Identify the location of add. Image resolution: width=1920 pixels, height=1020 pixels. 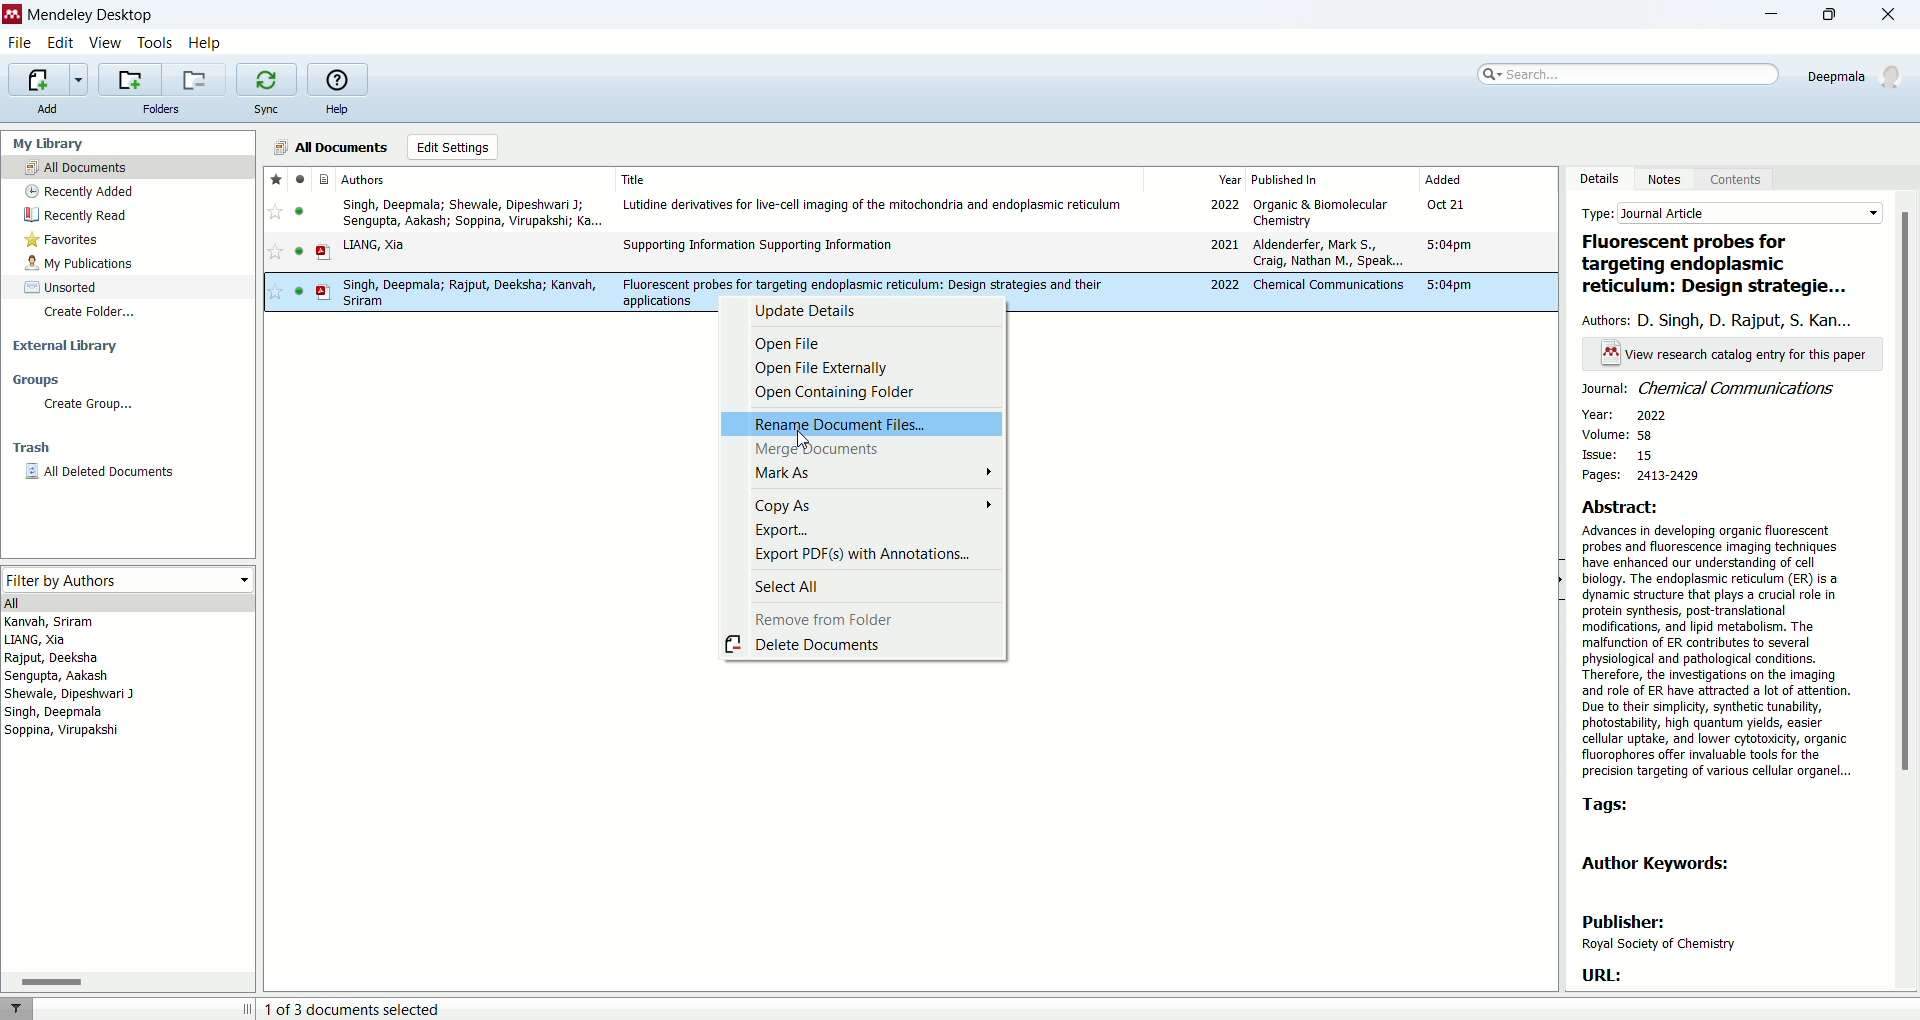
(48, 107).